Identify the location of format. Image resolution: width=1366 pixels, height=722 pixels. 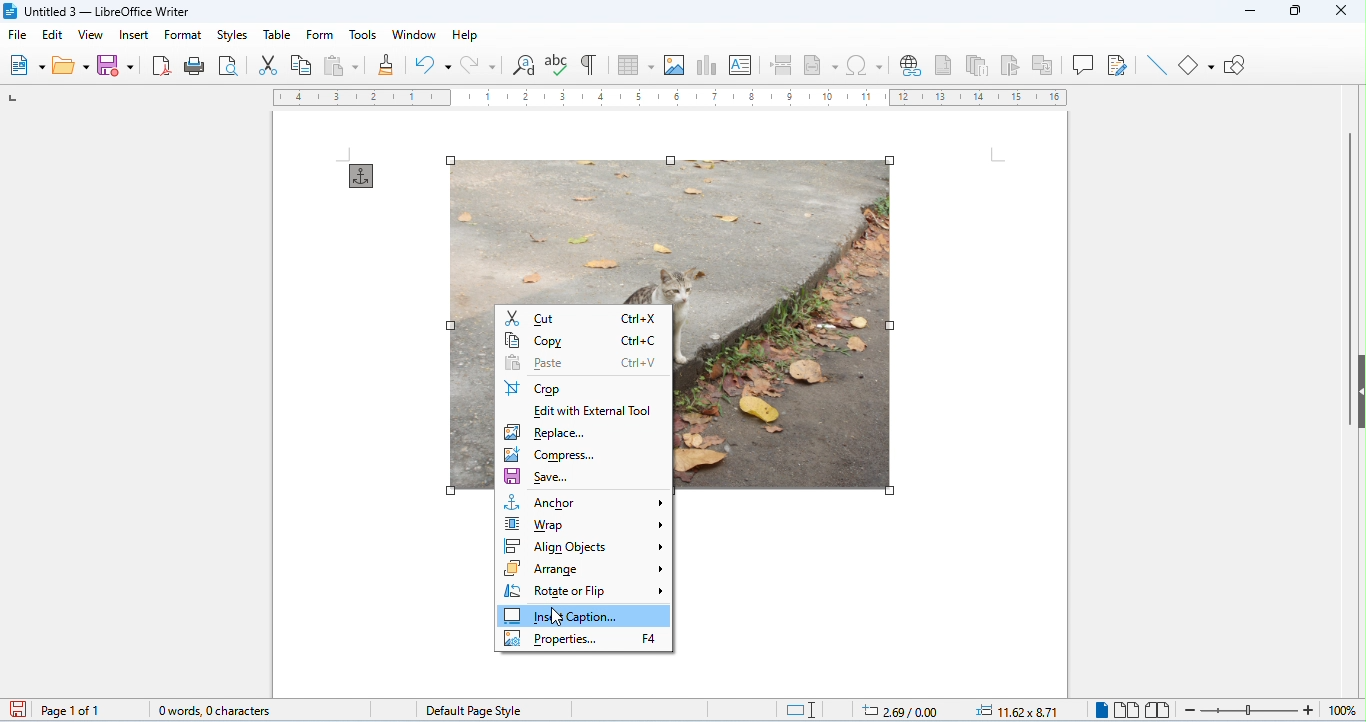
(183, 35).